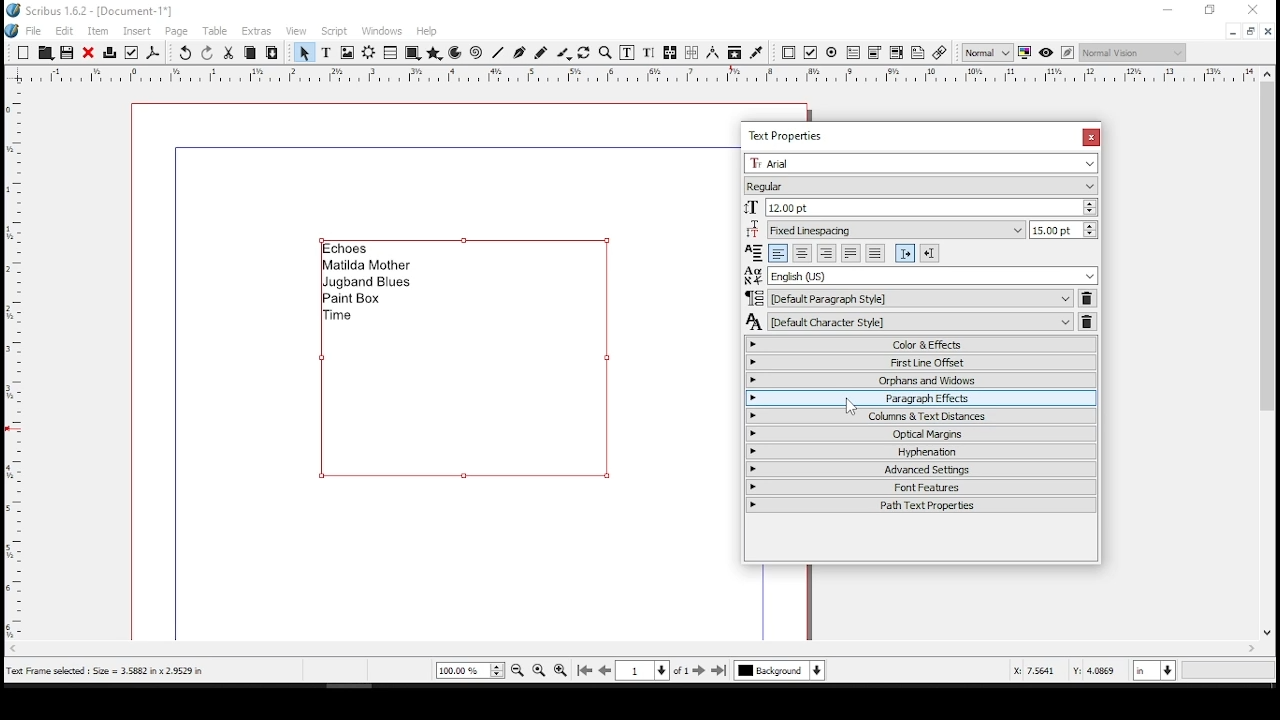 Image resolution: width=1280 pixels, height=720 pixels. I want to click on delete paragraph style, so click(1088, 298).